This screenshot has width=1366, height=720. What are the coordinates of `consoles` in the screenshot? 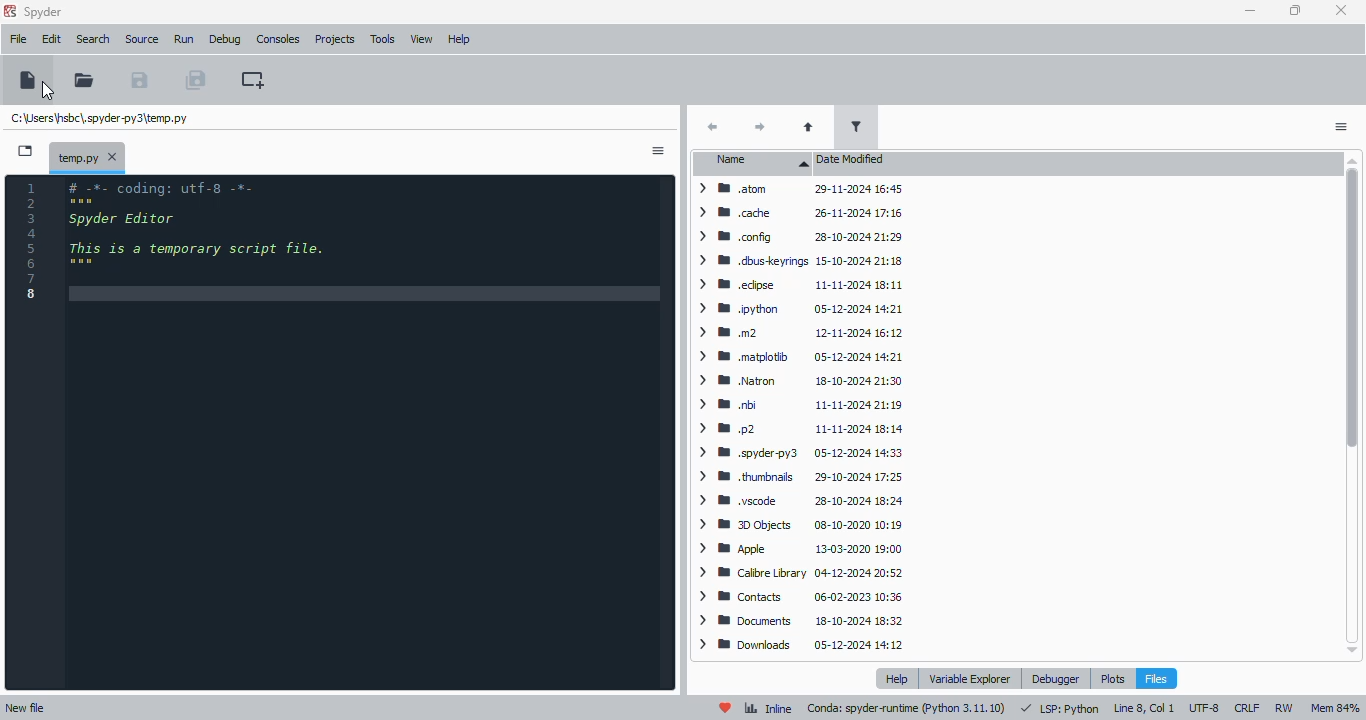 It's located at (278, 39).